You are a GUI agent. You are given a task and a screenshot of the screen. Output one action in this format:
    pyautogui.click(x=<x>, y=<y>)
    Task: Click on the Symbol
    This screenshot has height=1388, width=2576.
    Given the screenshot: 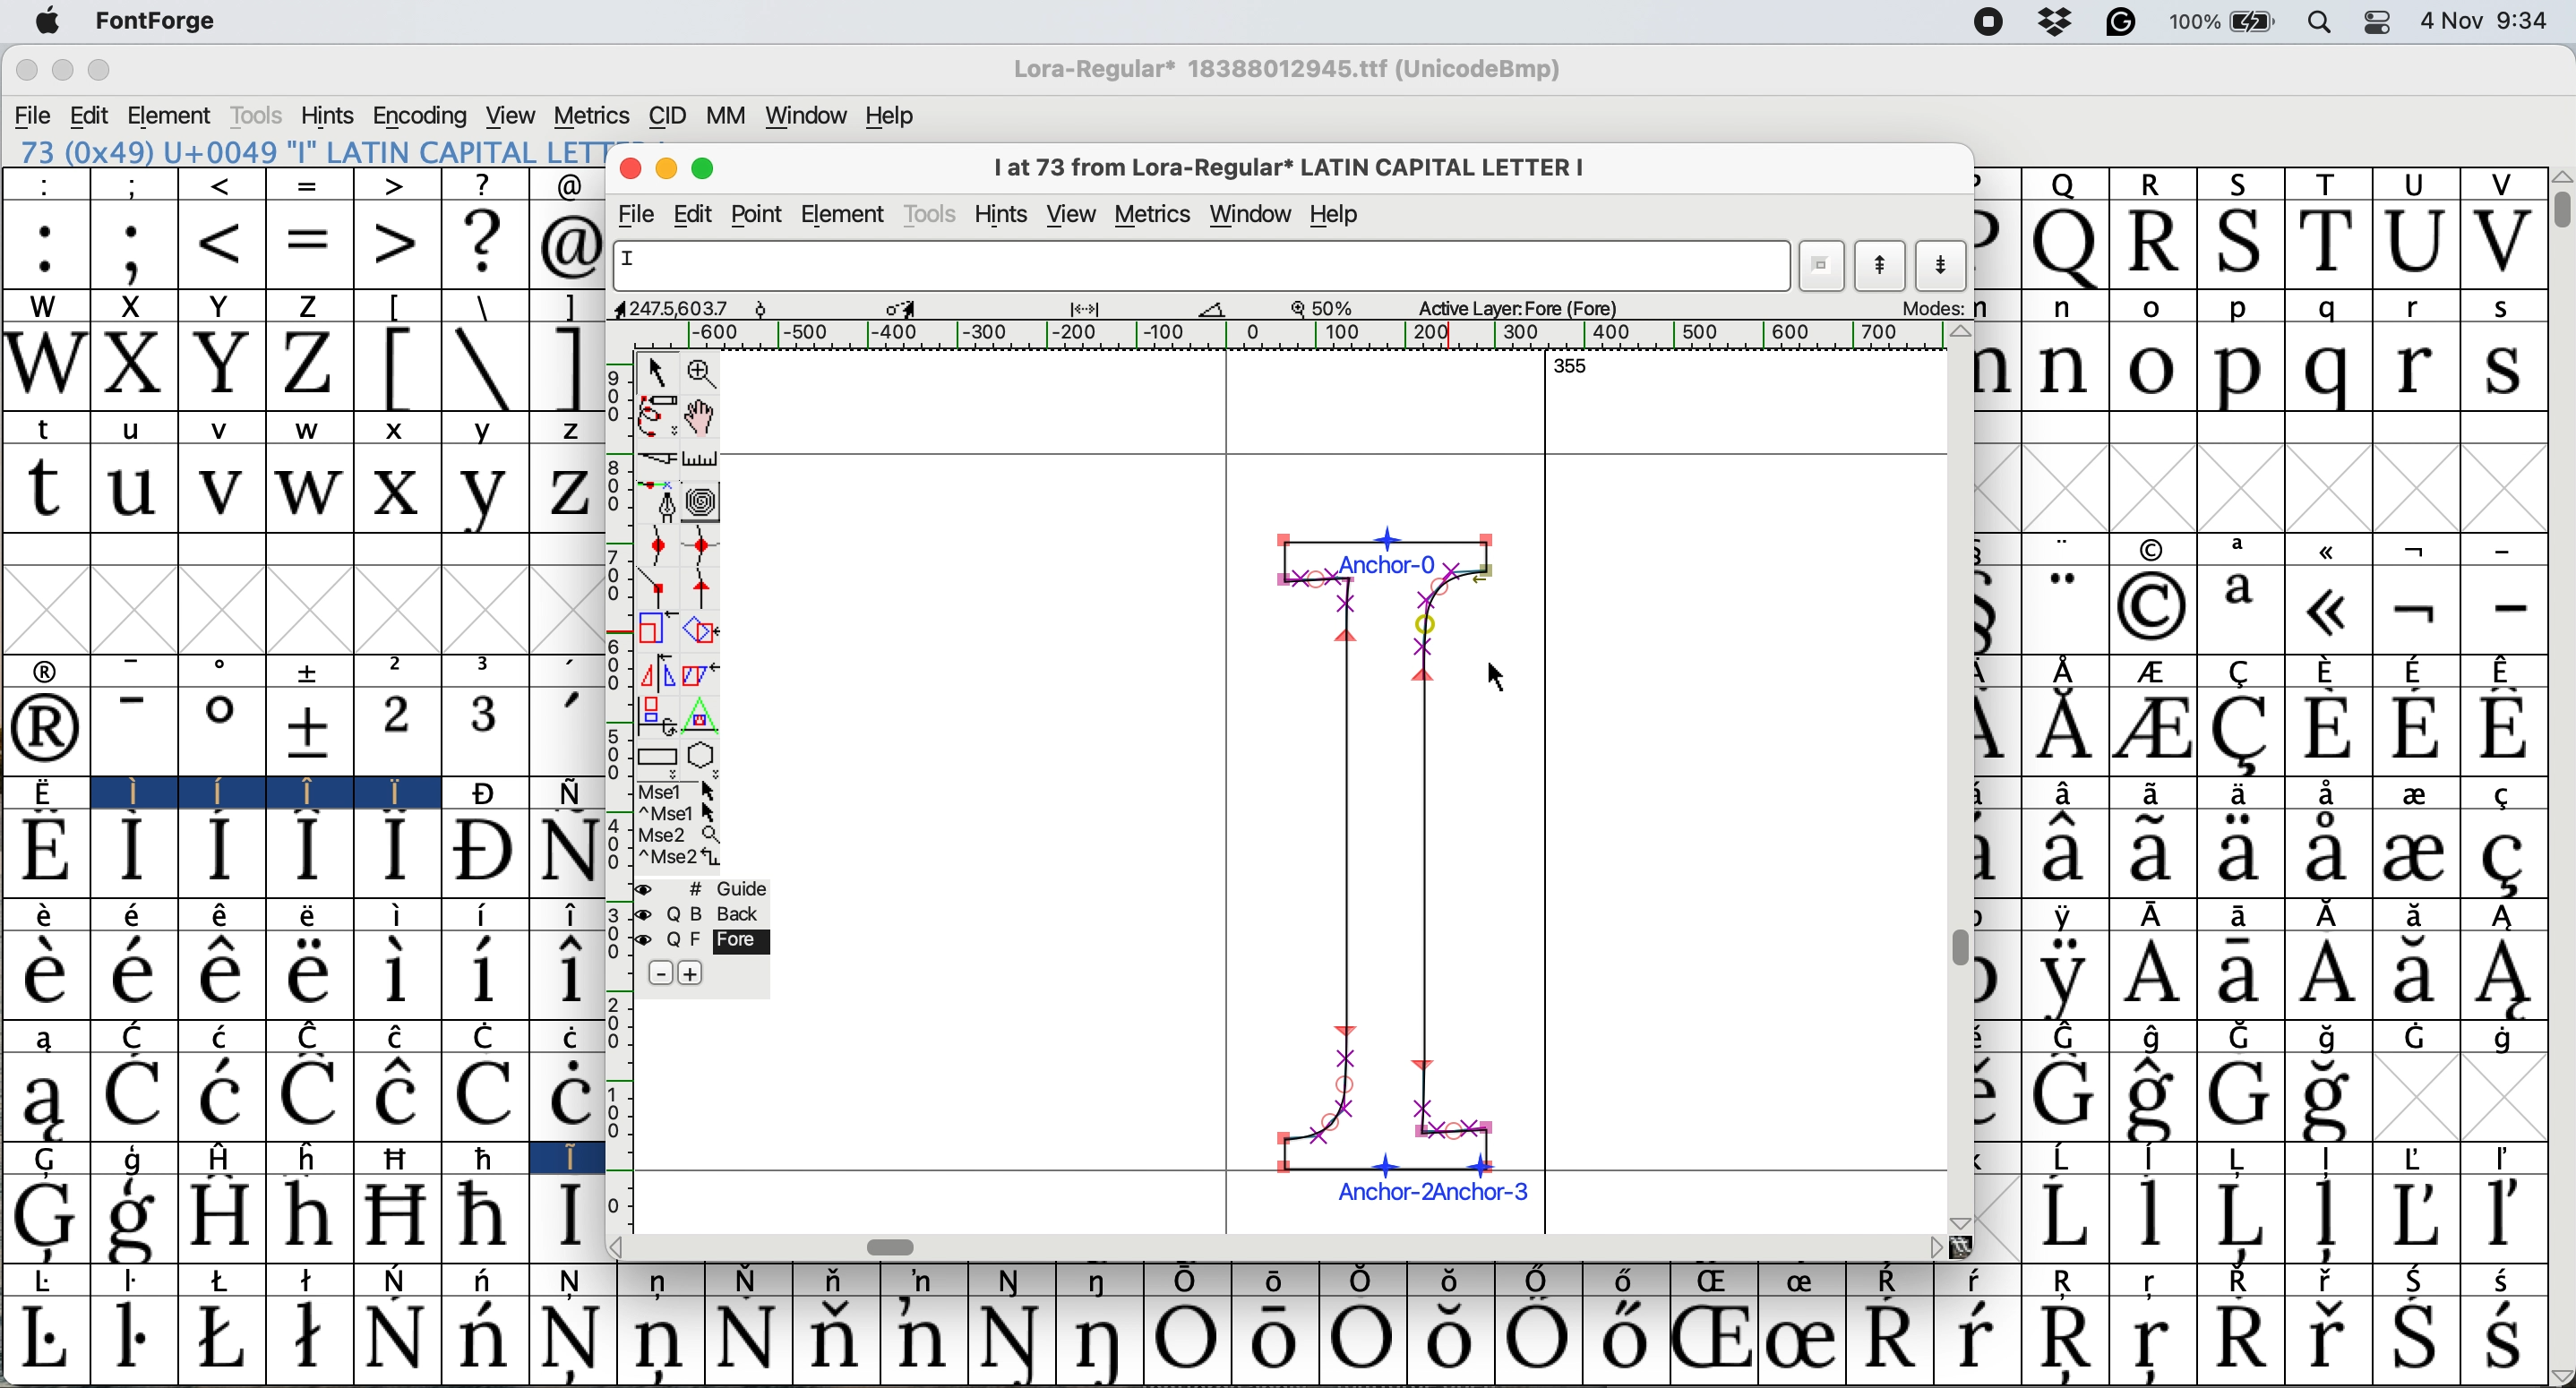 What is the action you would take?
    pyautogui.click(x=221, y=975)
    